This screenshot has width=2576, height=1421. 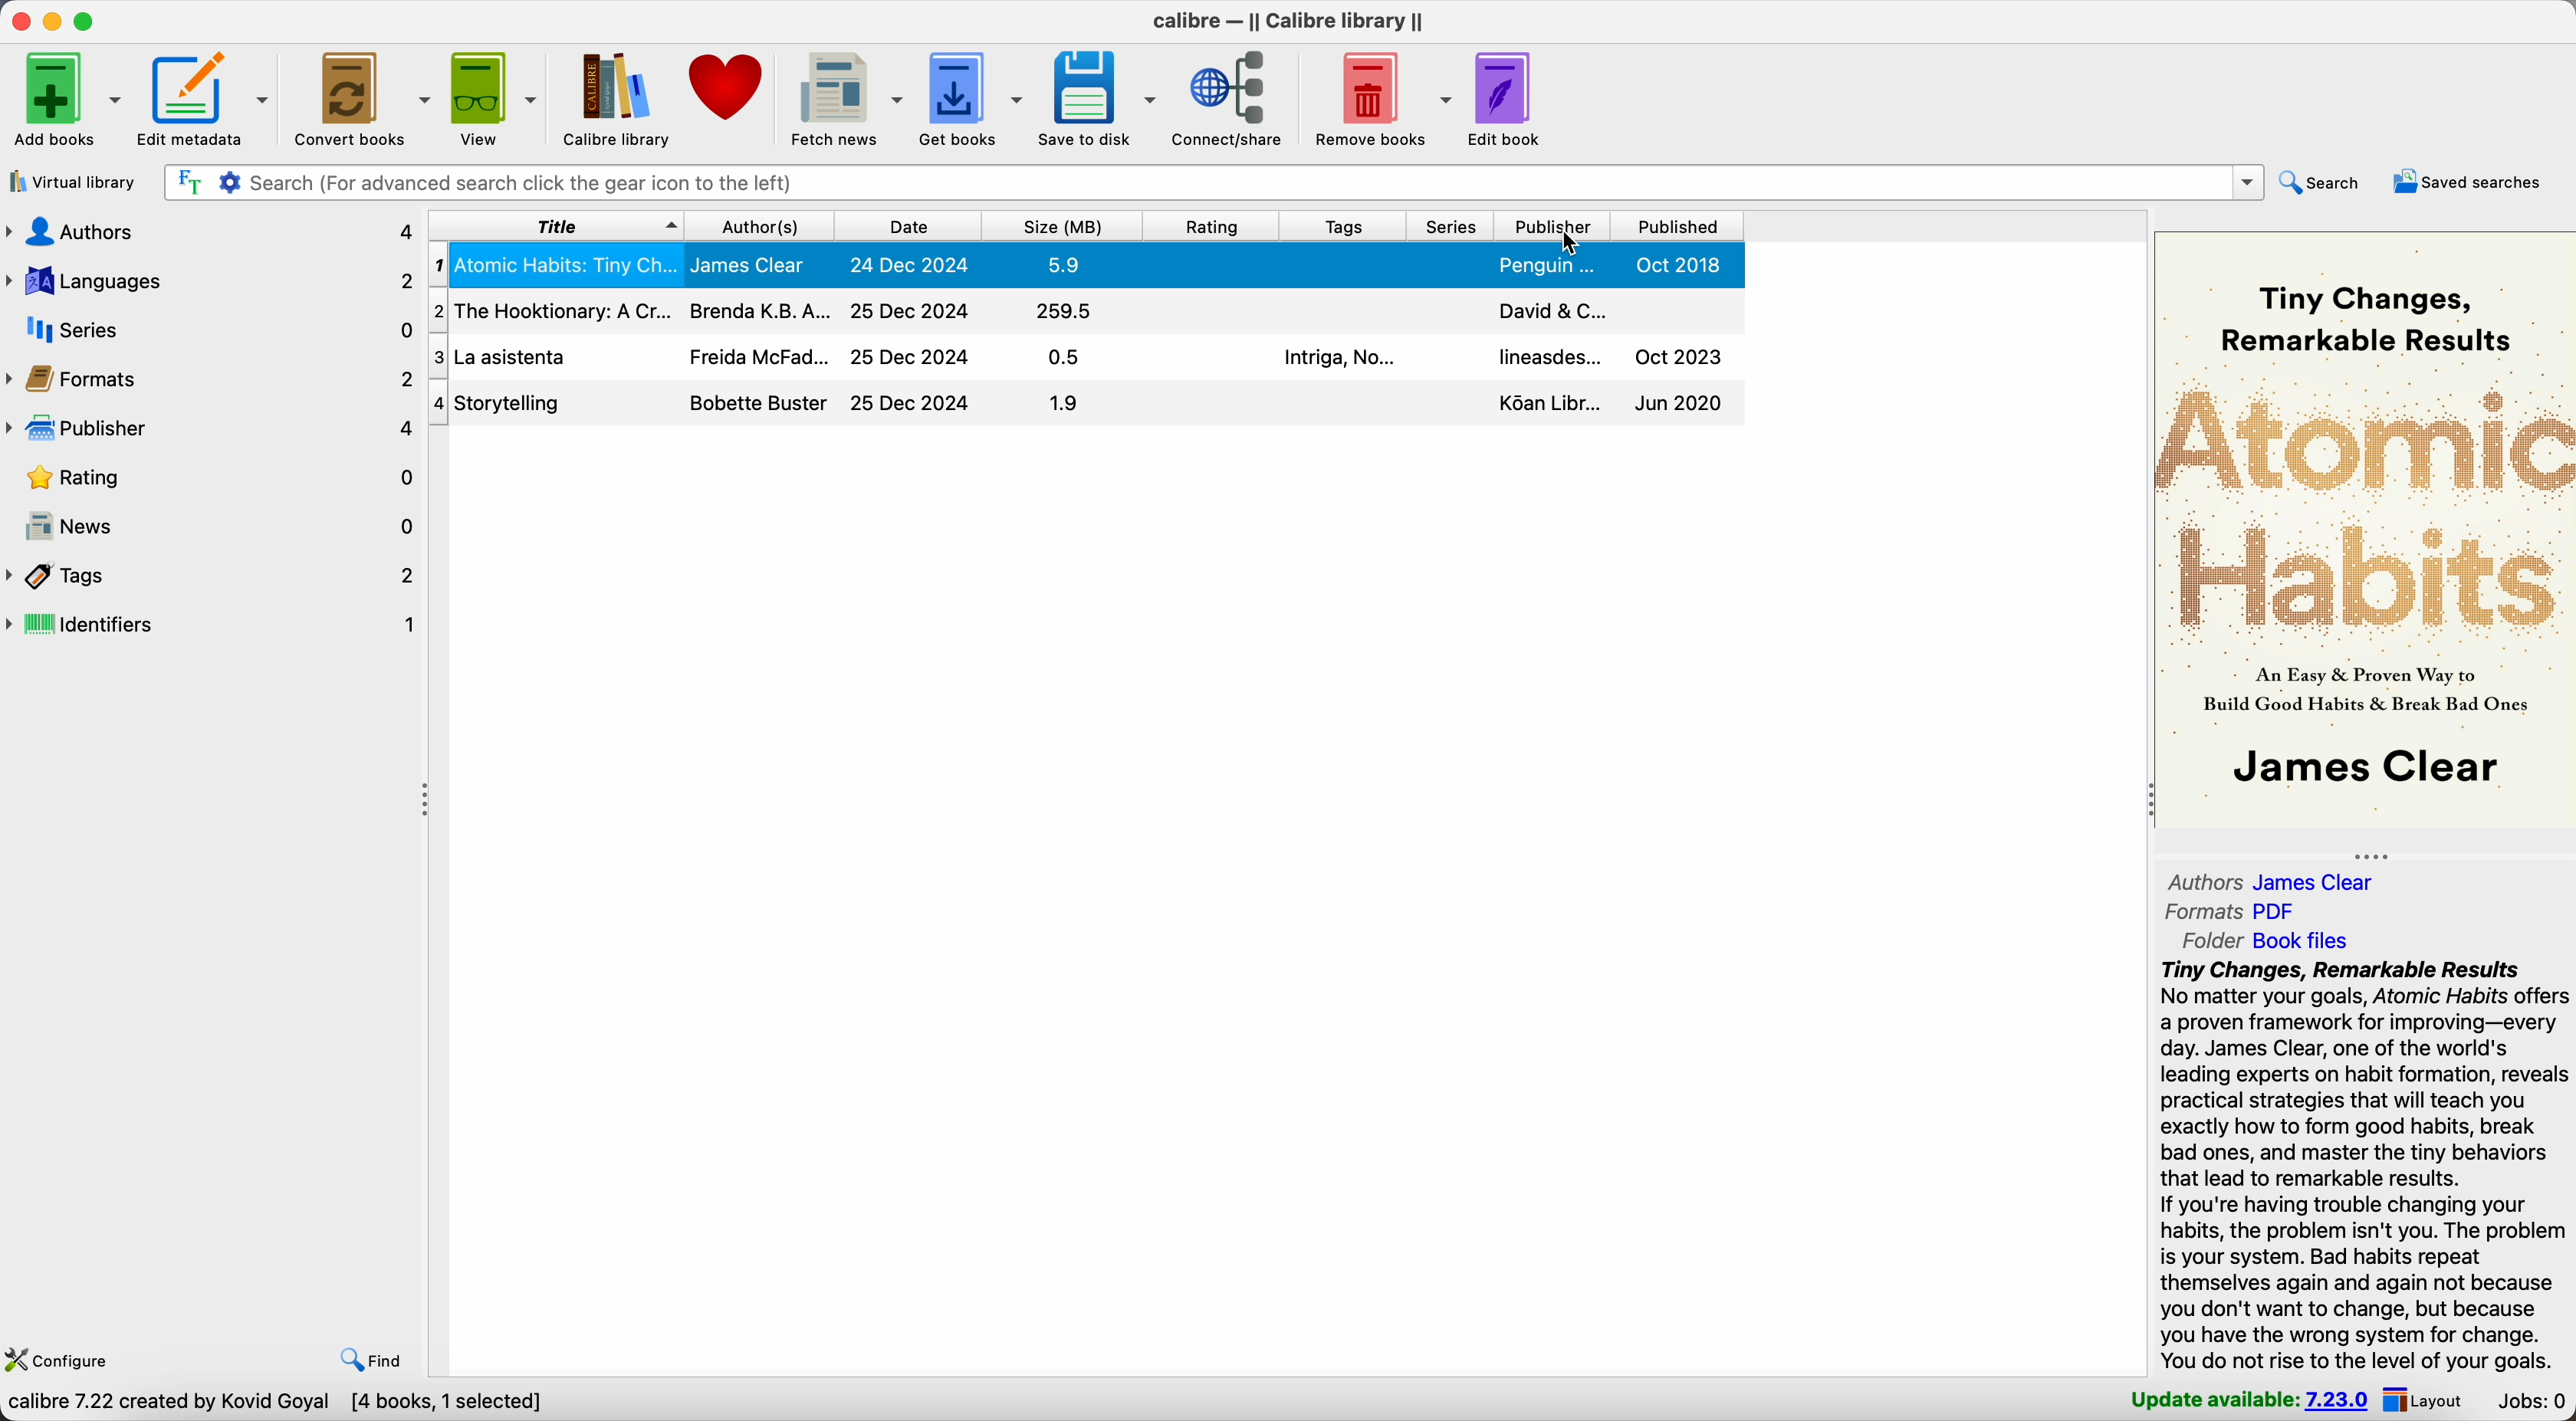 I want to click on remove books, so click(x=1378, y=96).